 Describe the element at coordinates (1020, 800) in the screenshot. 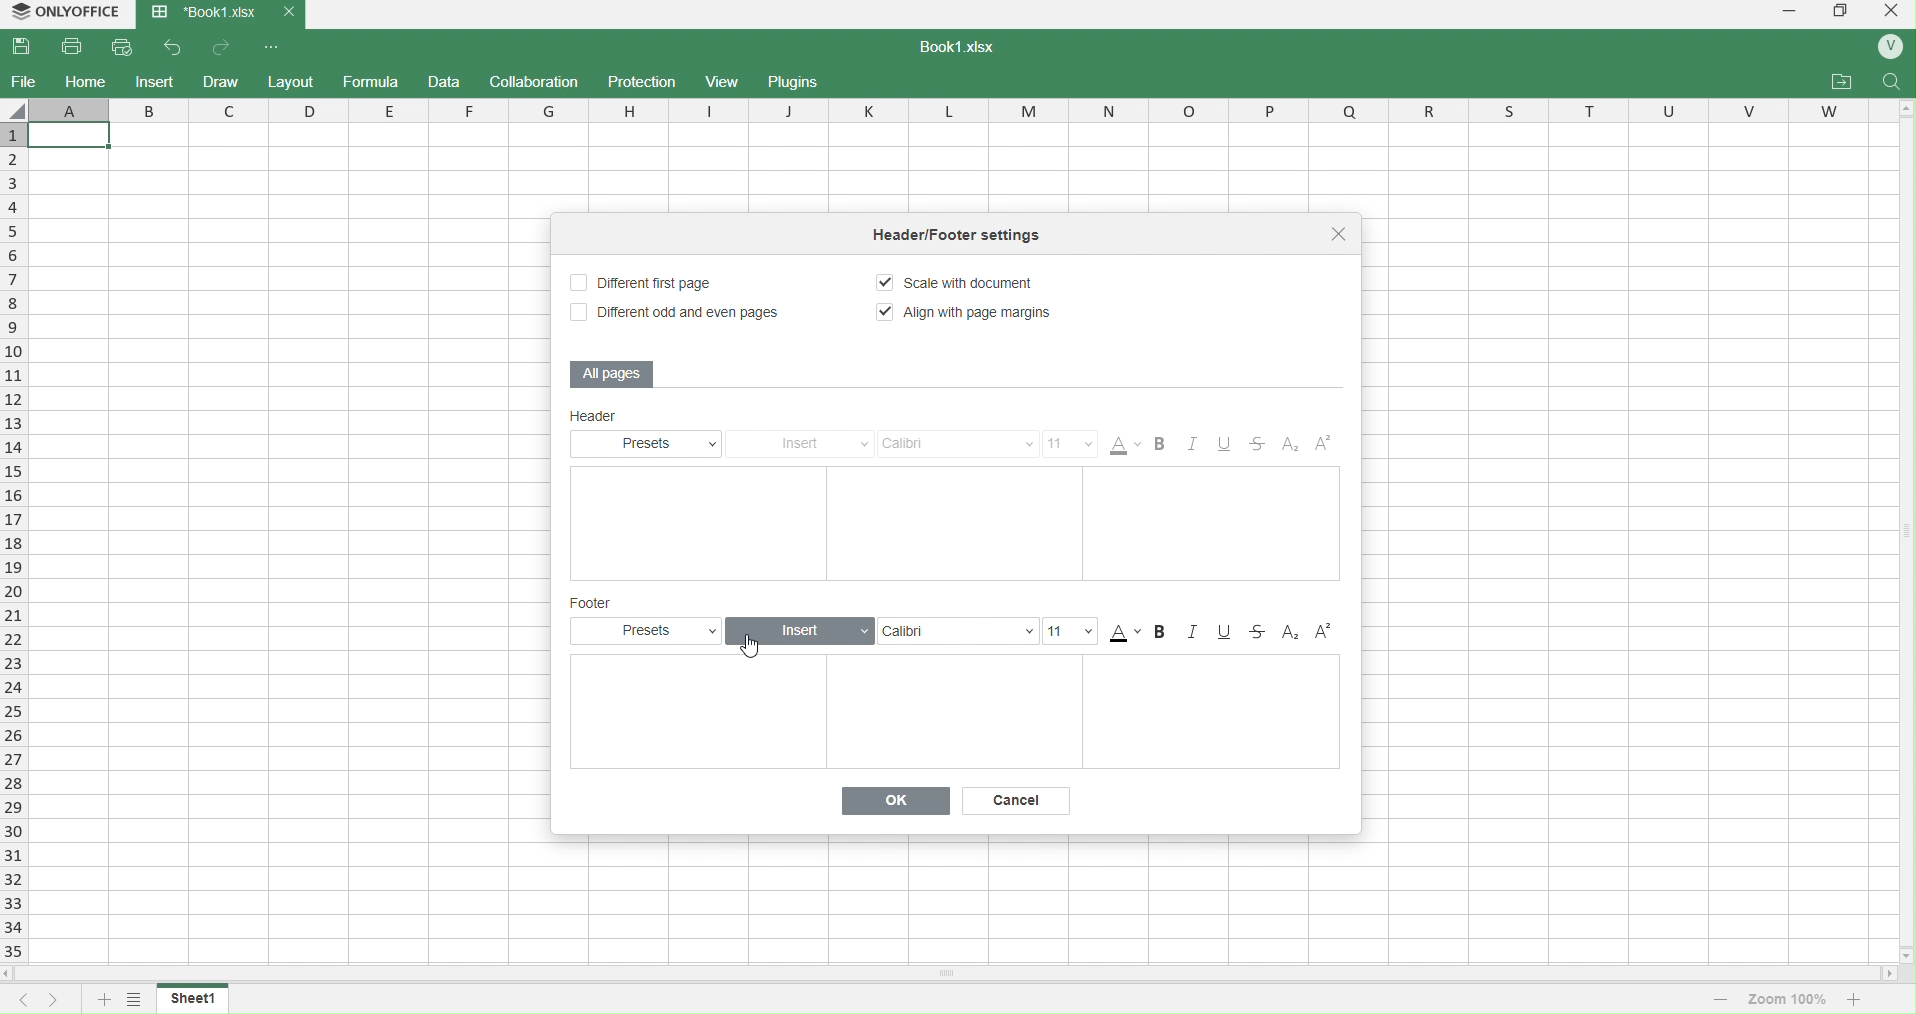

I see `Cancel` at that location.